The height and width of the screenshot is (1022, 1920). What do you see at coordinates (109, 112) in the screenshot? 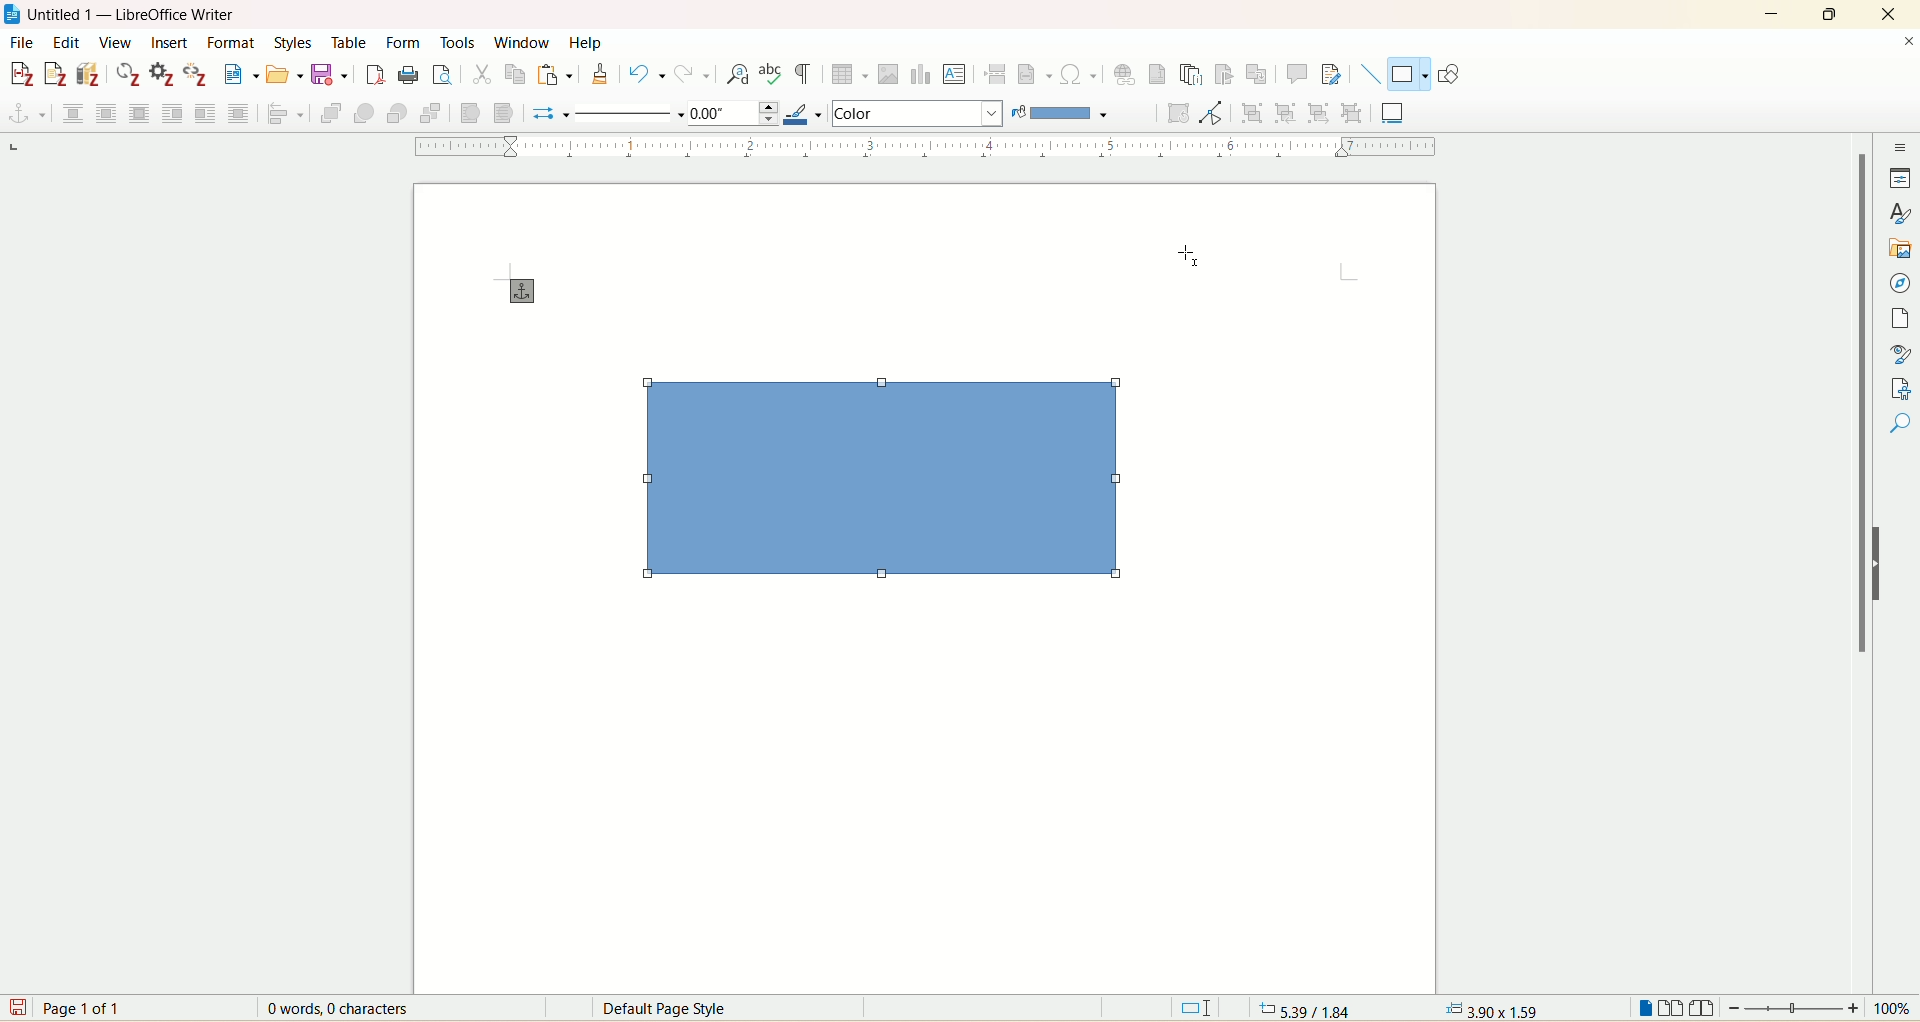
I see `parallel` at bounding box center [109, 112].